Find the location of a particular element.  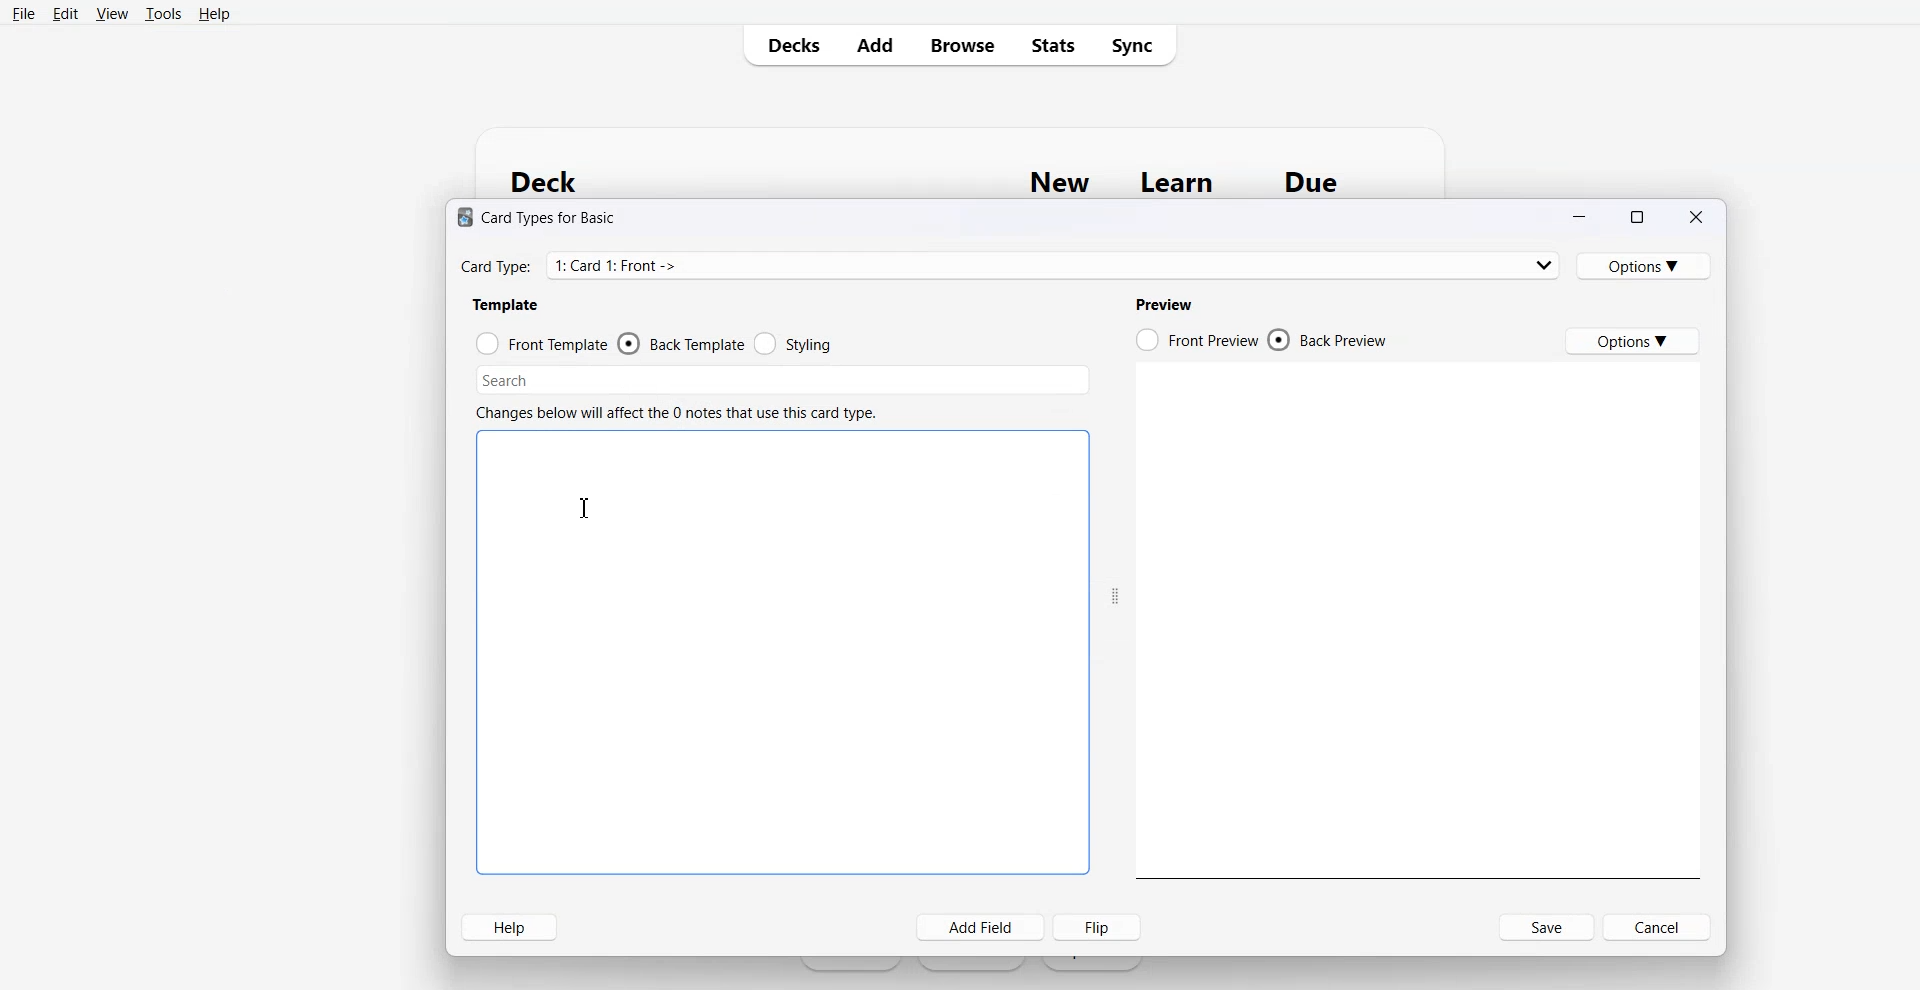

Text cursor is located at coordinates (486, 448).